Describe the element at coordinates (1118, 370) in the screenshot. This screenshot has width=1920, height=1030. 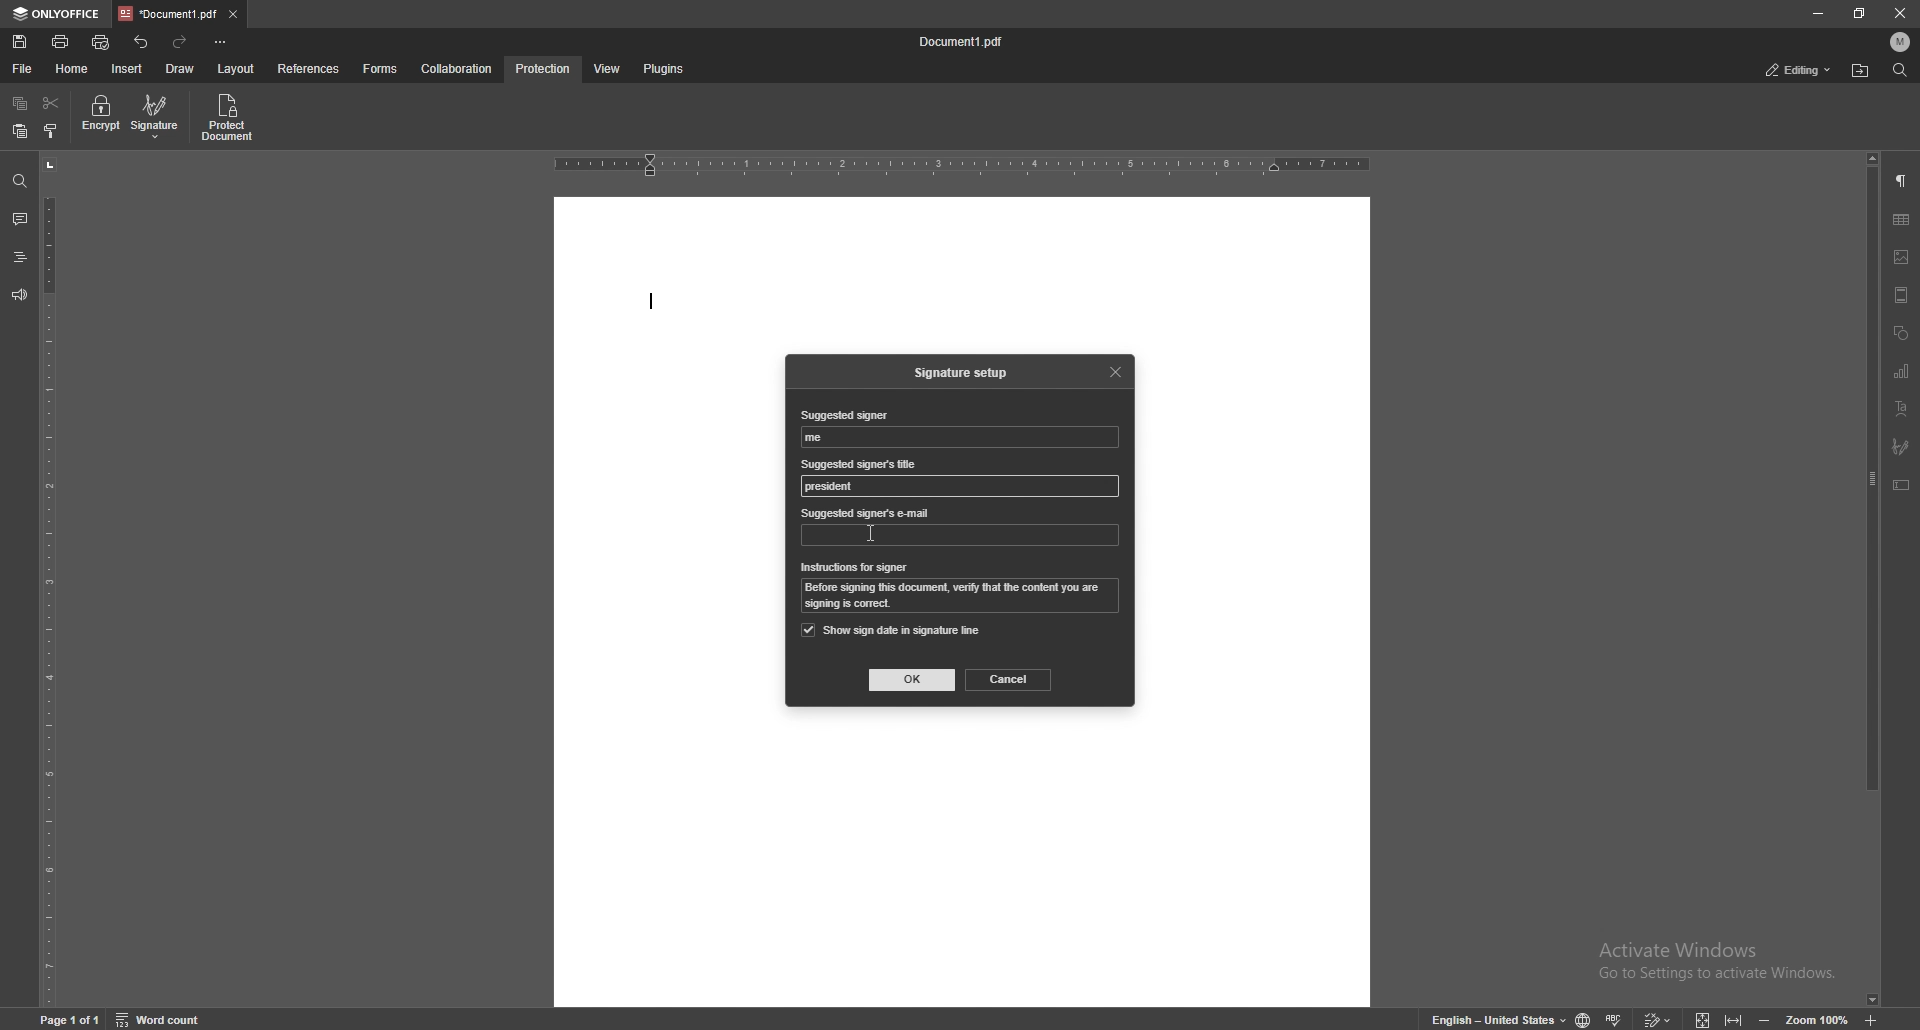
I see `close` at that location.